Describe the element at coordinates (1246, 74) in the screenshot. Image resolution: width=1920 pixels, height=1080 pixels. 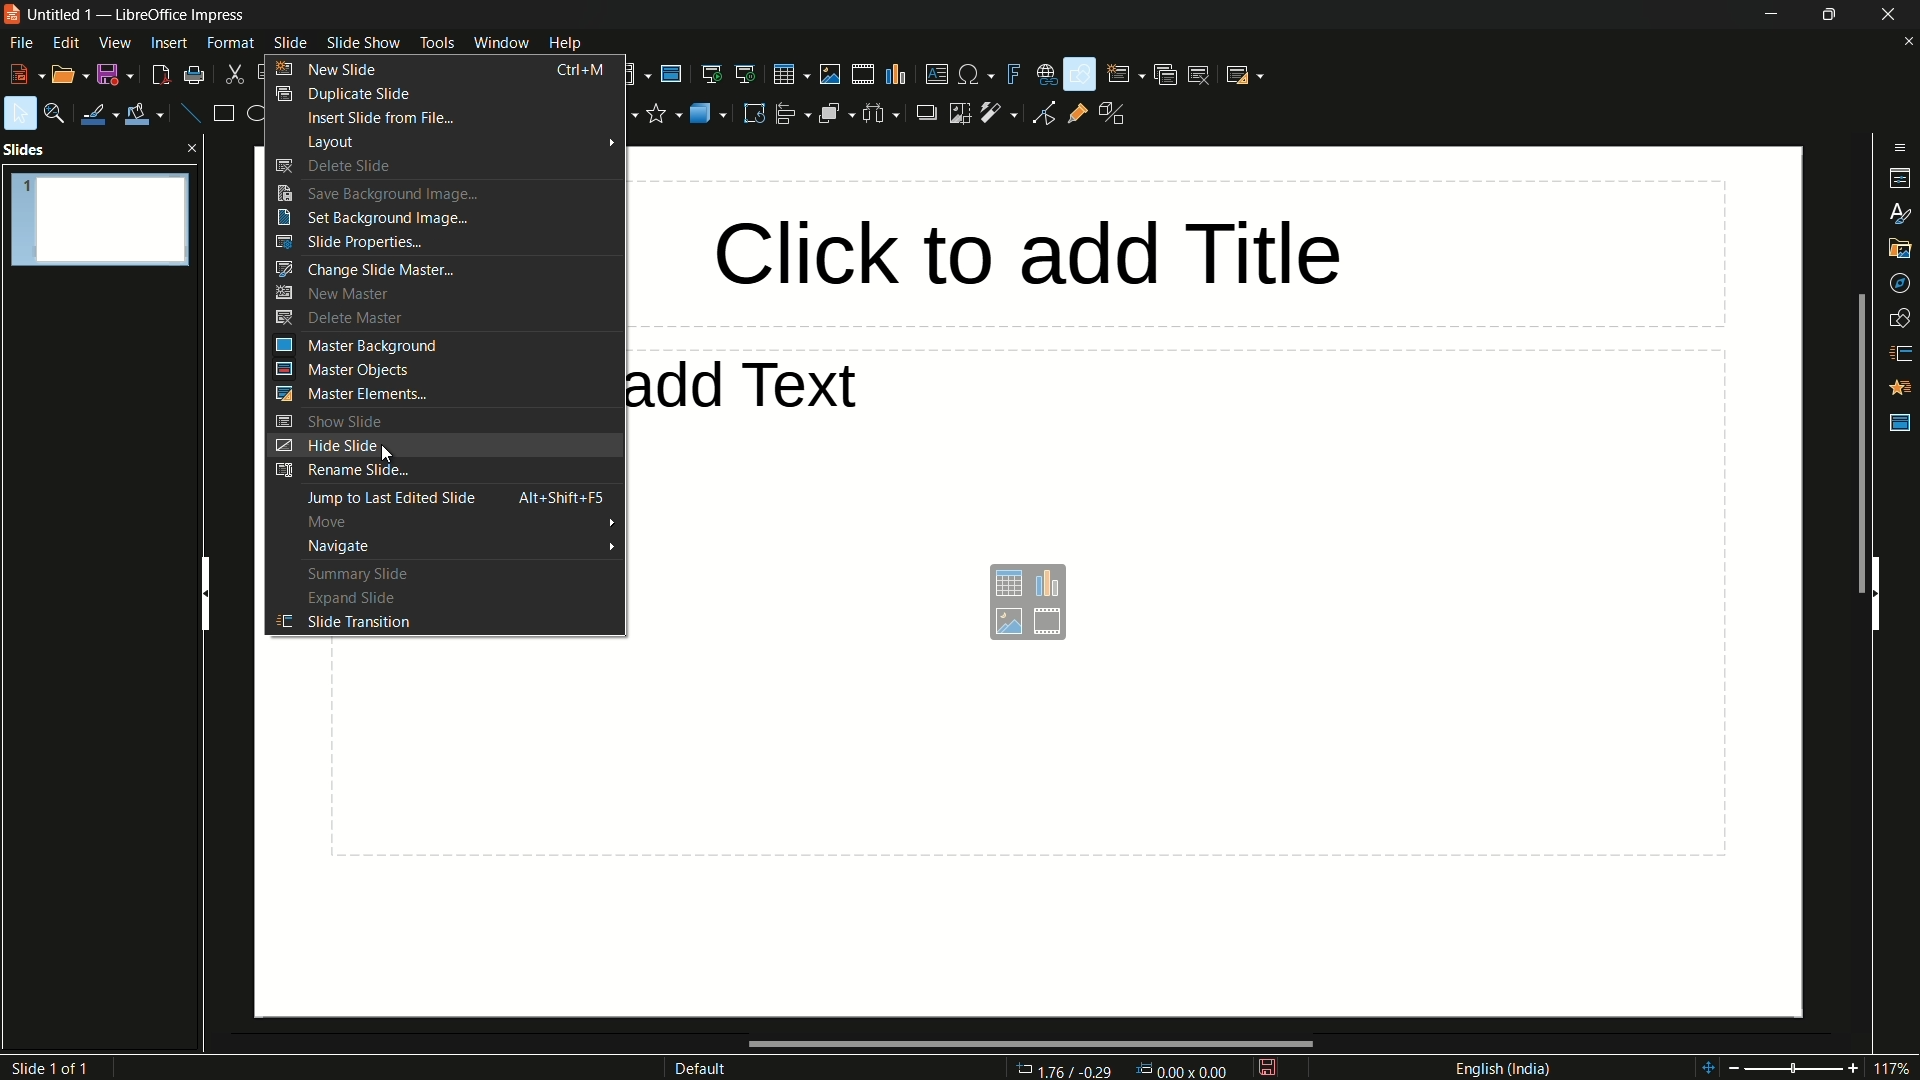
I see `slide layout` at that location.